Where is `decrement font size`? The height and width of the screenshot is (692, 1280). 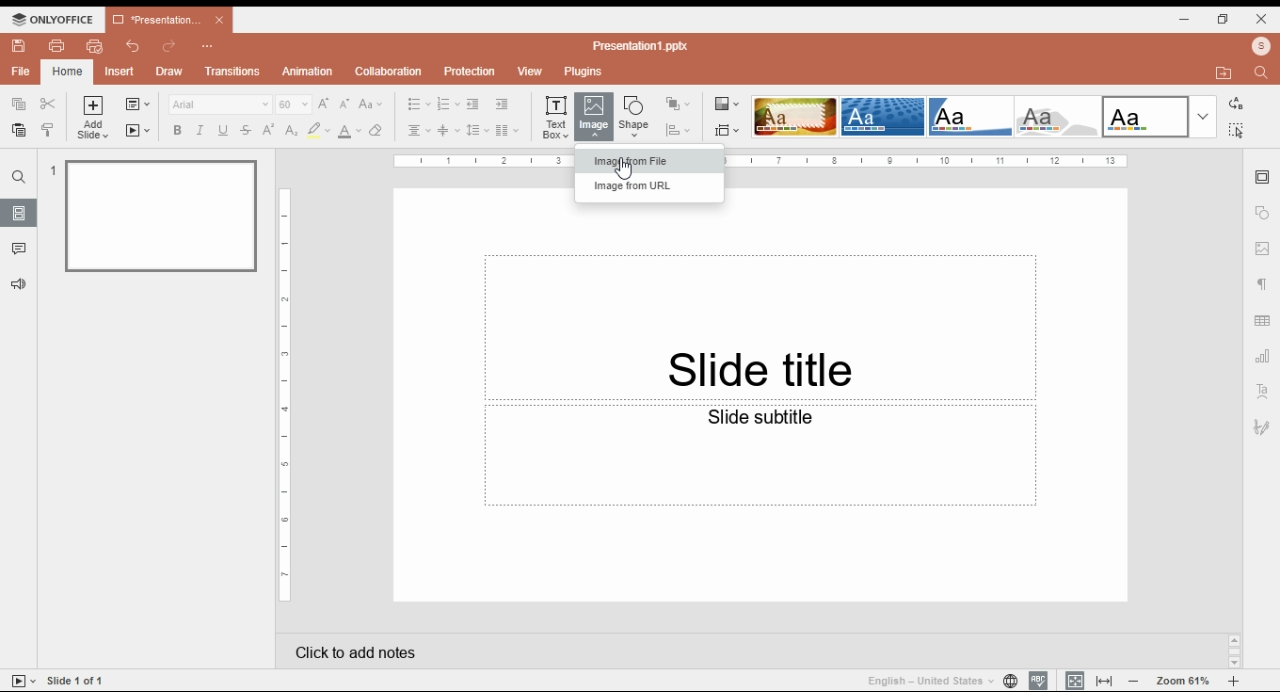
decrement font size is located at coordinates (345, 104).